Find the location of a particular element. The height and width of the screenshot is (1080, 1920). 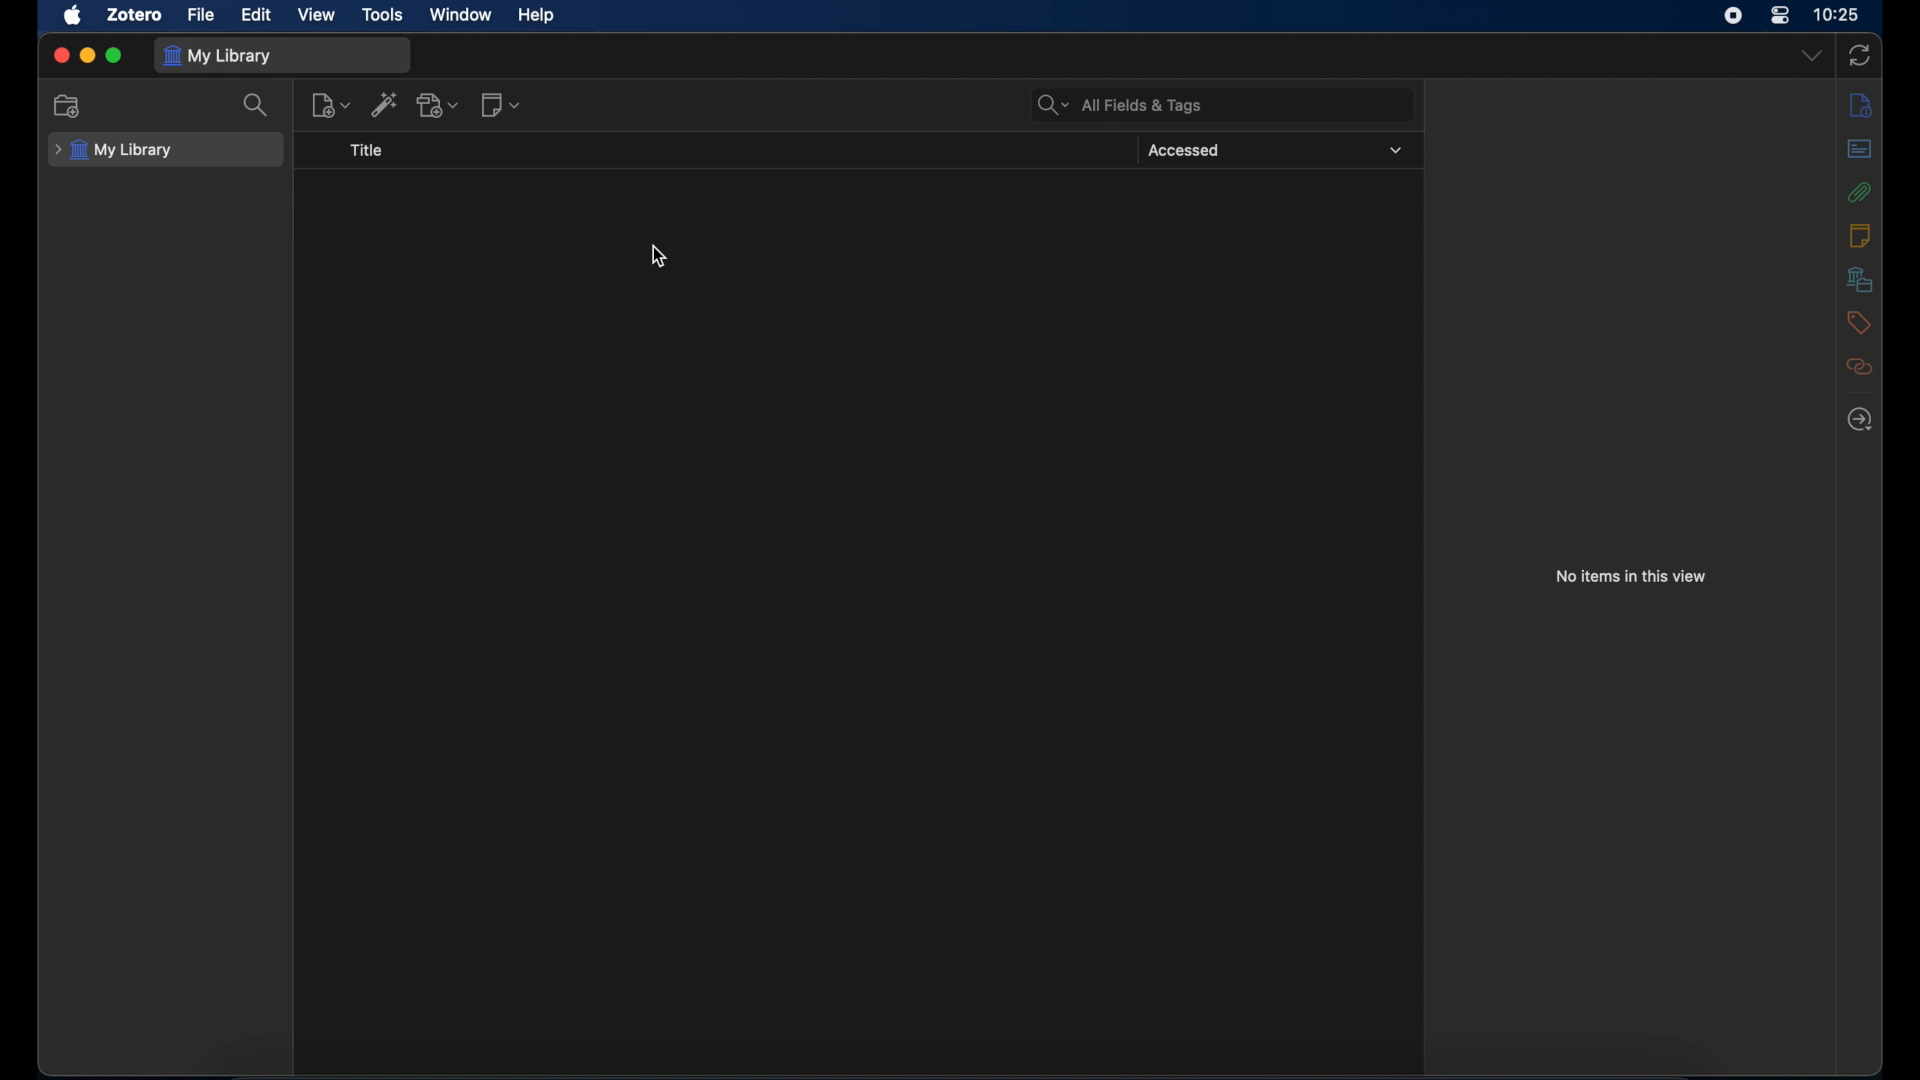

control center is located at coordinates (1778, 15).